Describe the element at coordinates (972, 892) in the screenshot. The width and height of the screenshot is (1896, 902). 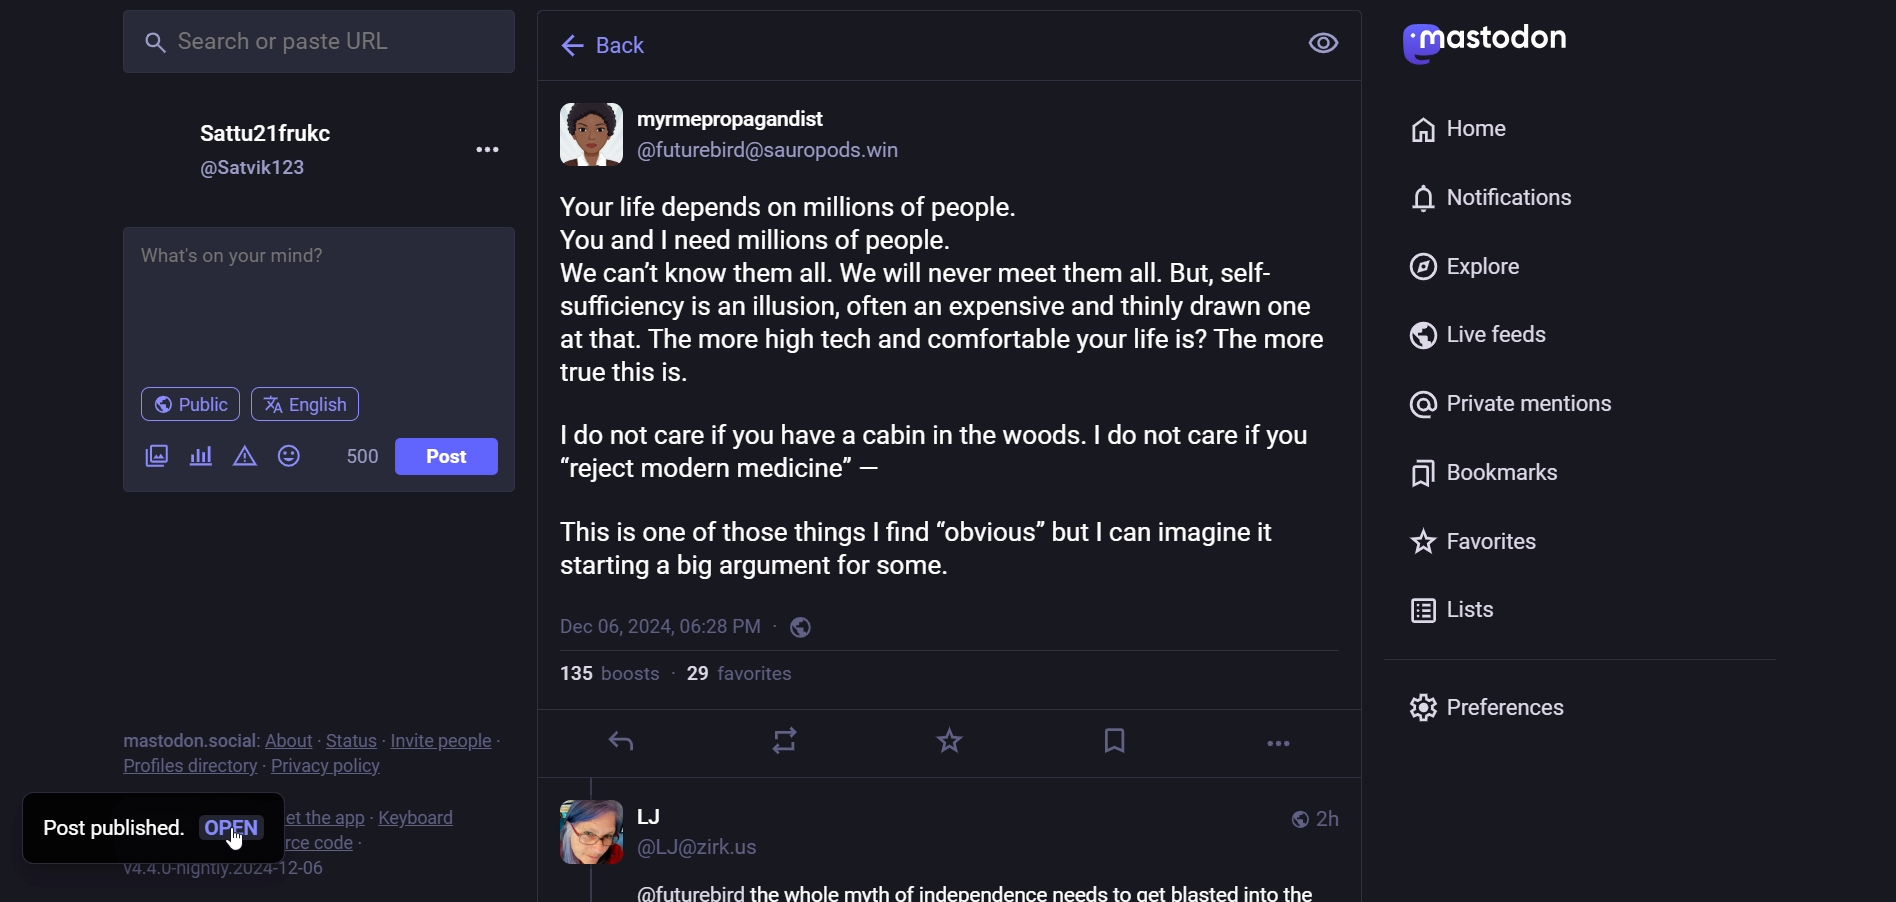
I see `text` at that location.